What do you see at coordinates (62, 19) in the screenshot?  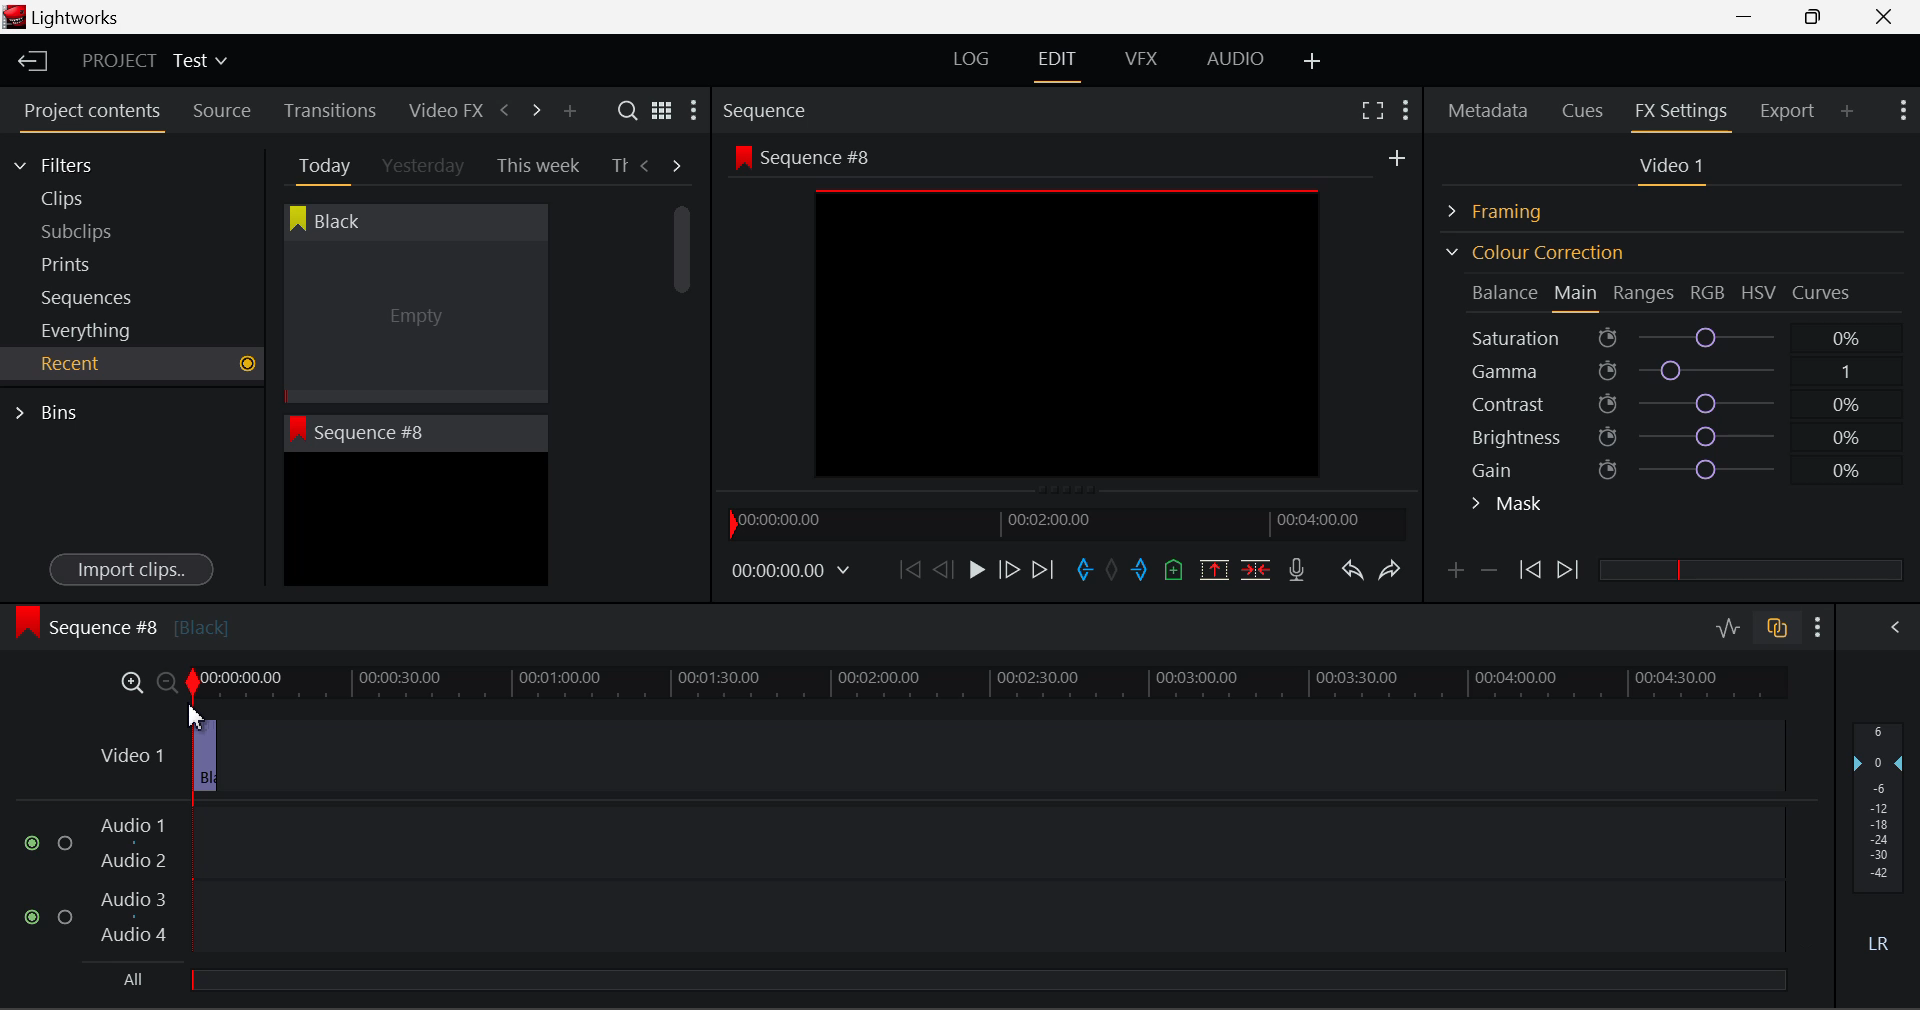 I see `Window Title` at bounding box center [62, 19].